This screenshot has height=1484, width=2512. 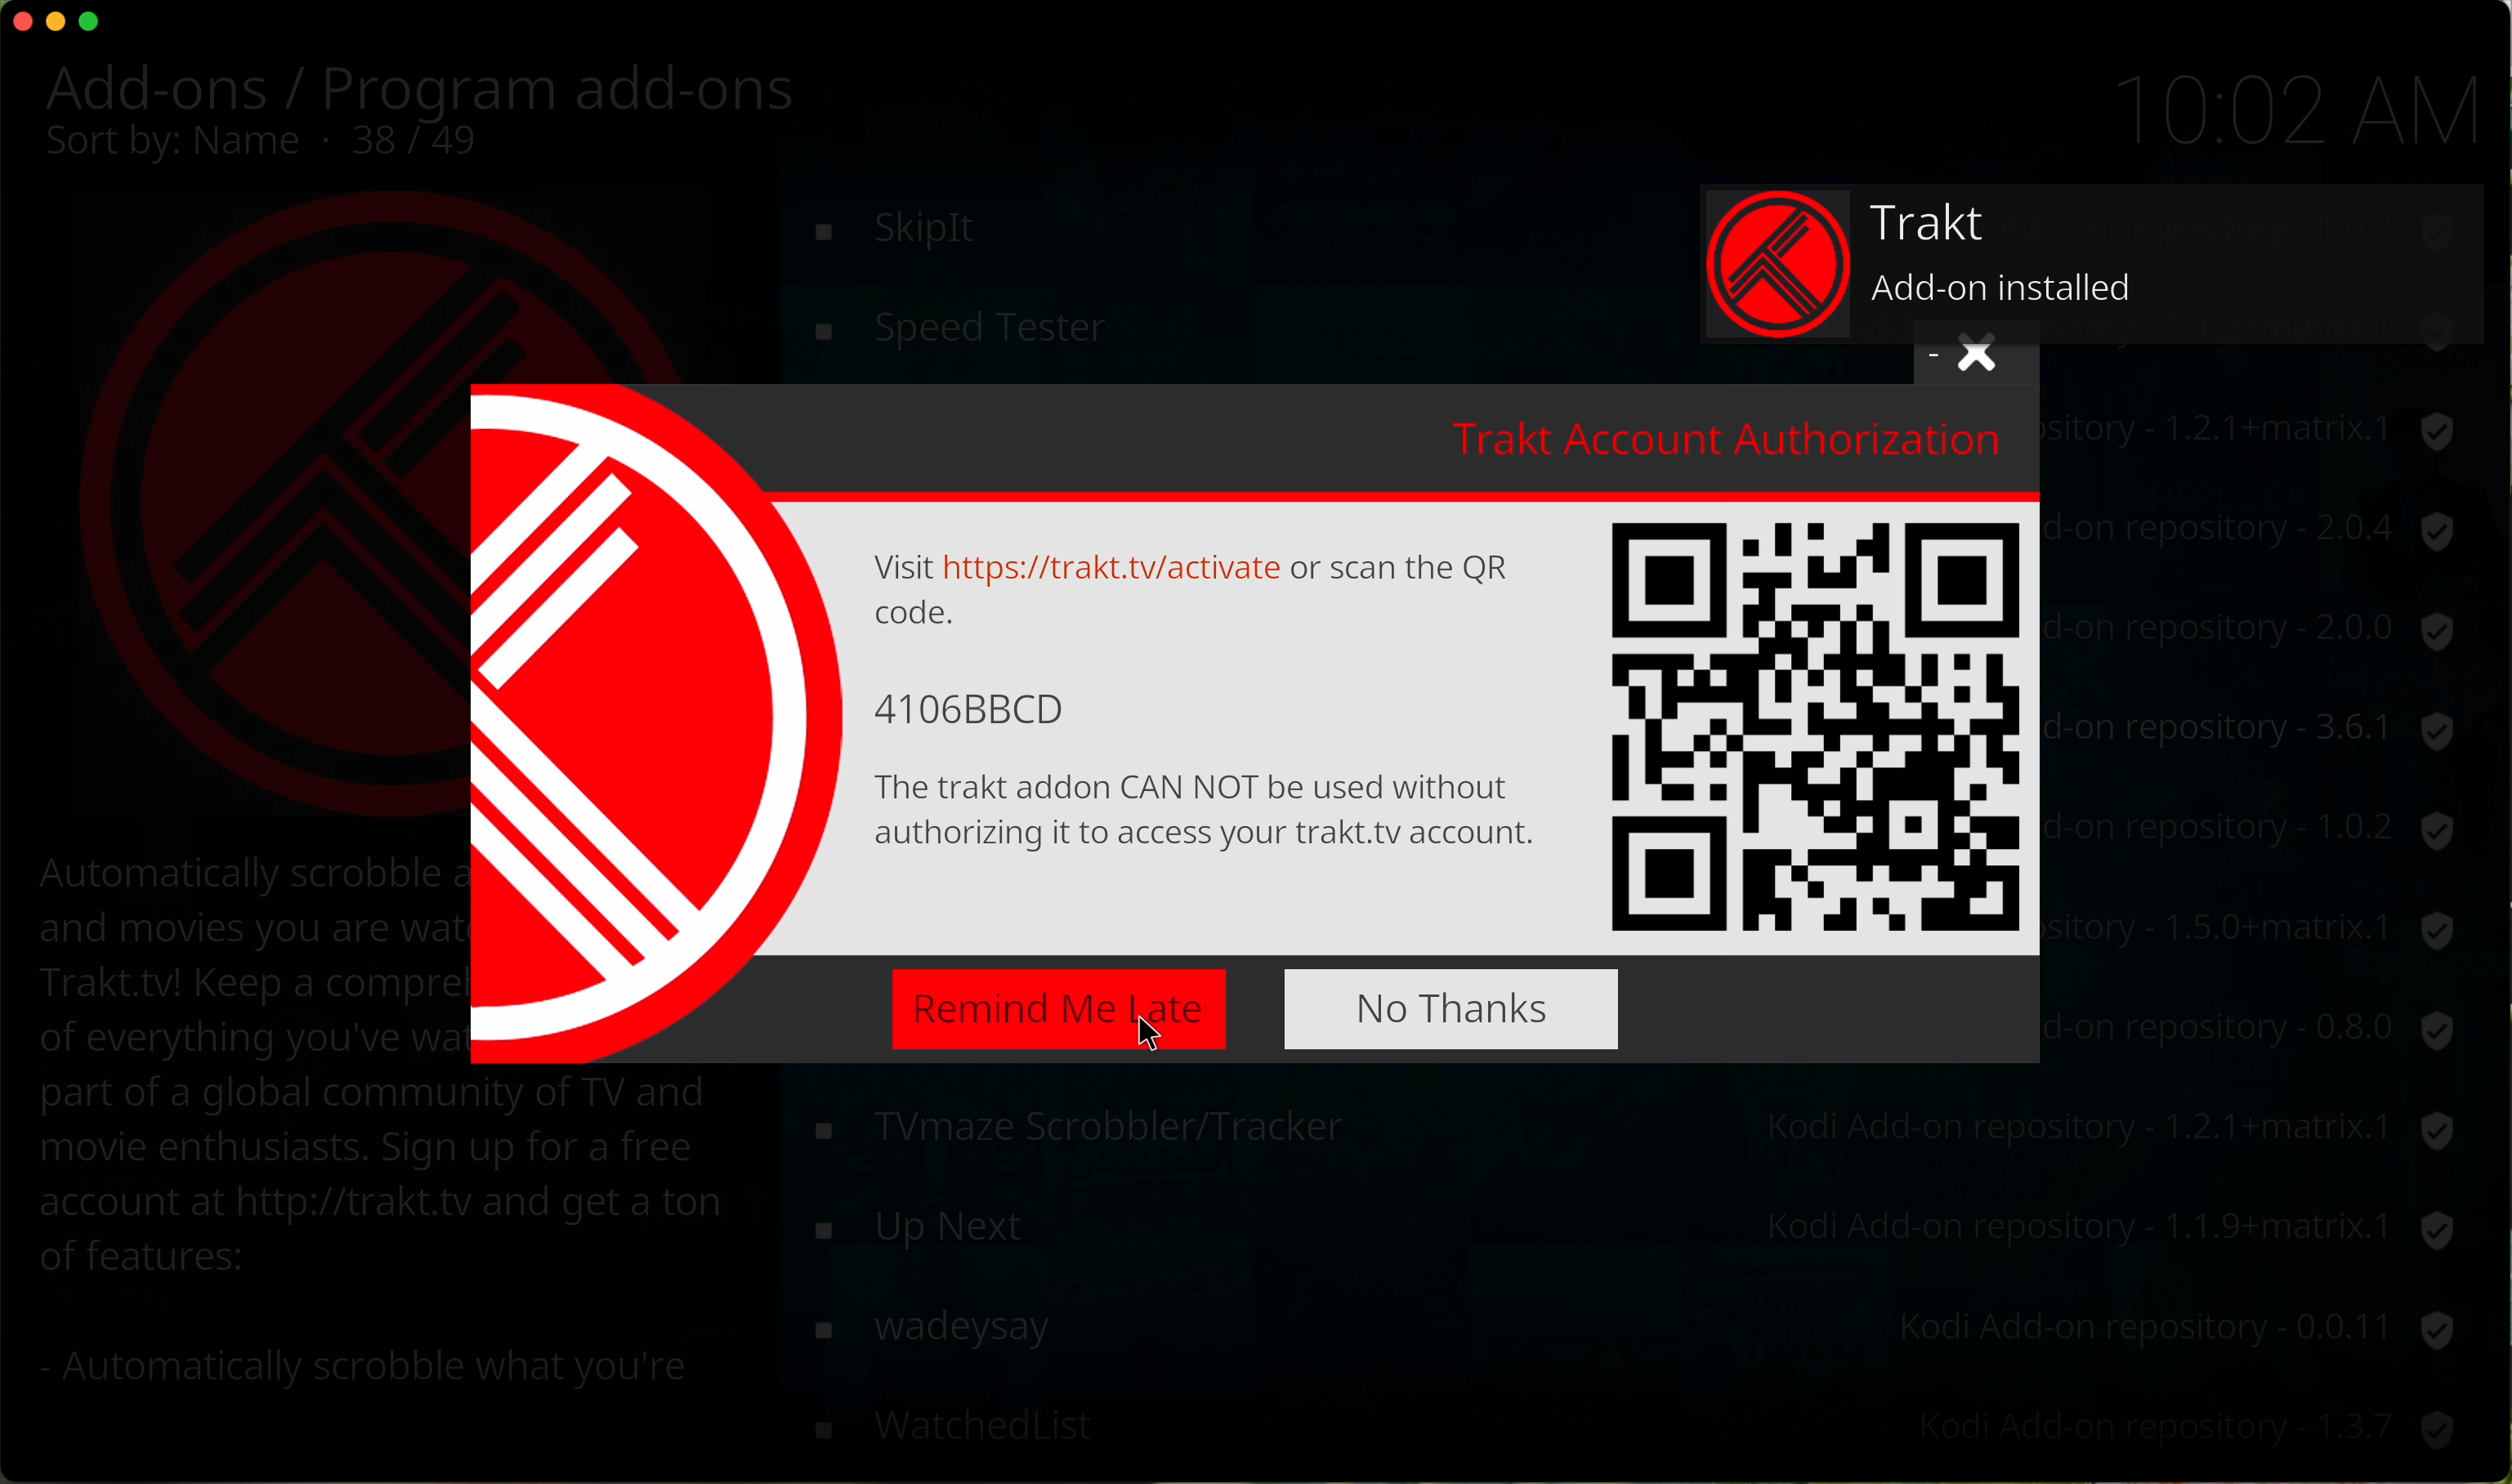 I want to click on program add-ons, so click(x=563, y=81).